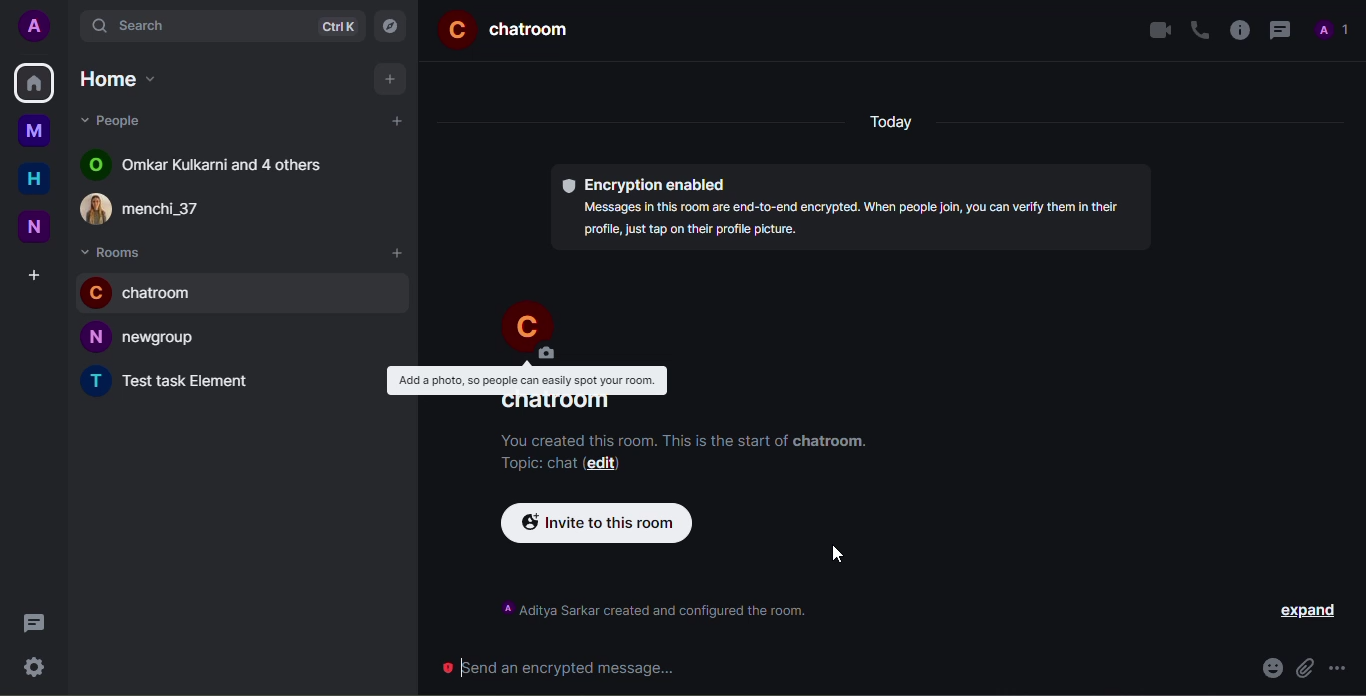 The height and width of the screenshot is (696, 1366). Describe the element at coordinates (122, 82) in the screenshot. I see `home` at that location.